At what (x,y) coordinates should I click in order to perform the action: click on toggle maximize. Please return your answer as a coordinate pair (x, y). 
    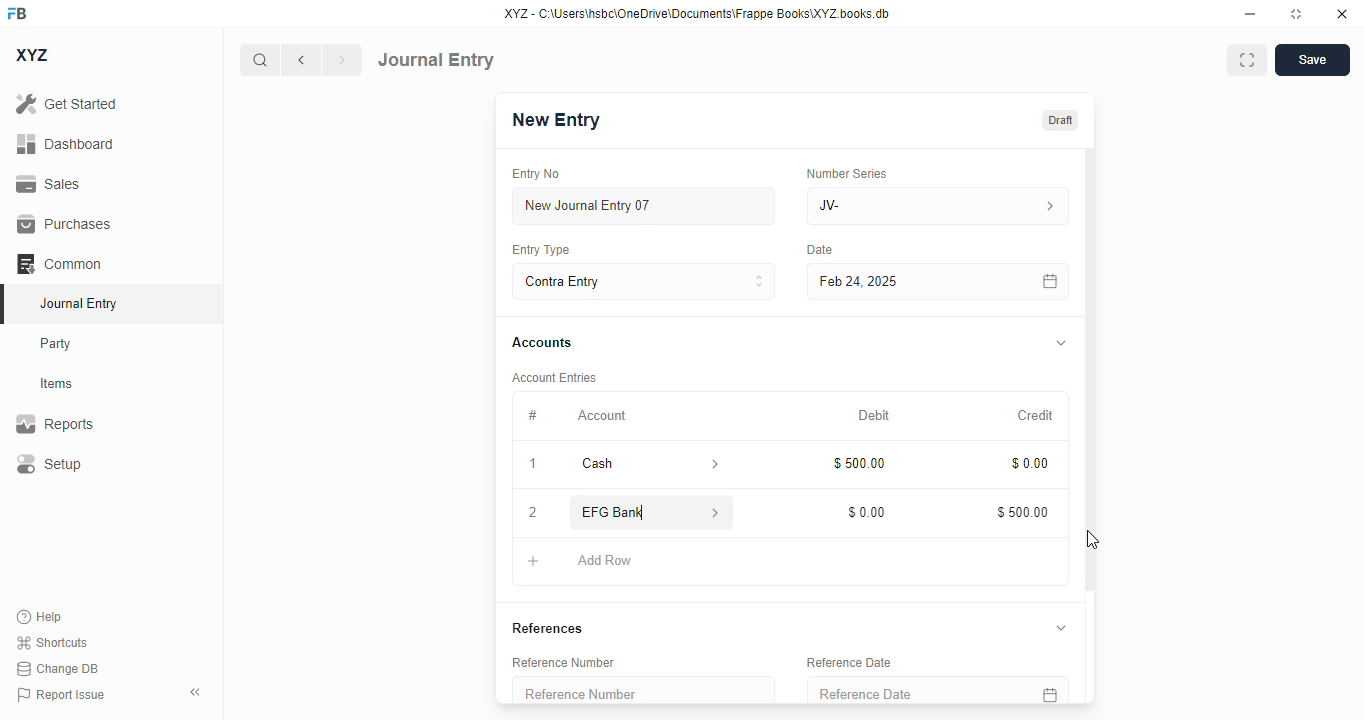
    Looking at the image, I should click on (1296, 14).